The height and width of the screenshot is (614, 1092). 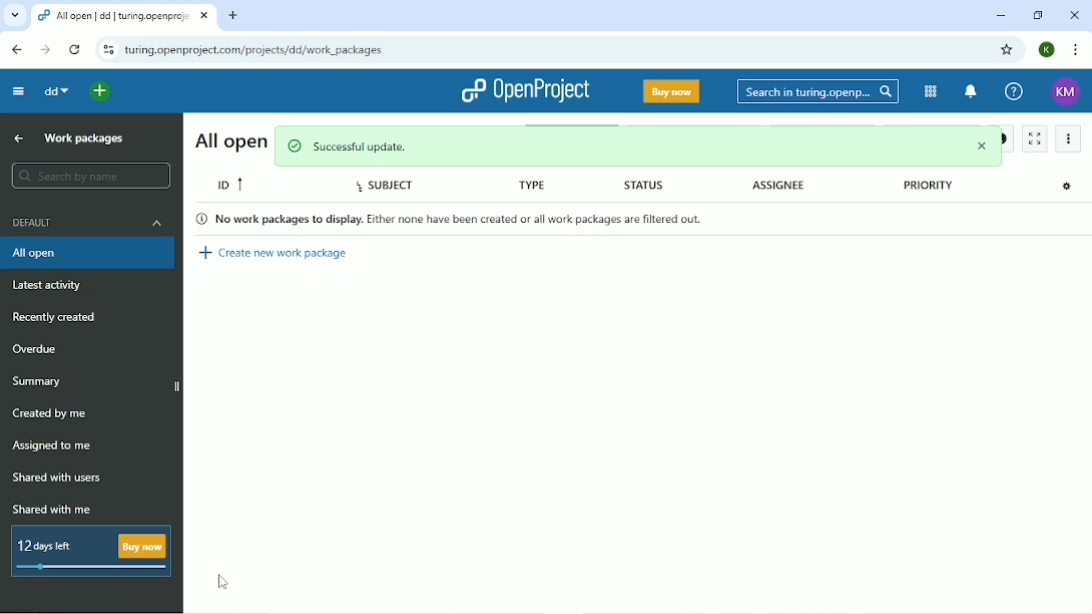 What do you see at coordinates (57, 316) in the screenshot?
I see `Recently created` at bounding box center [57, 316].